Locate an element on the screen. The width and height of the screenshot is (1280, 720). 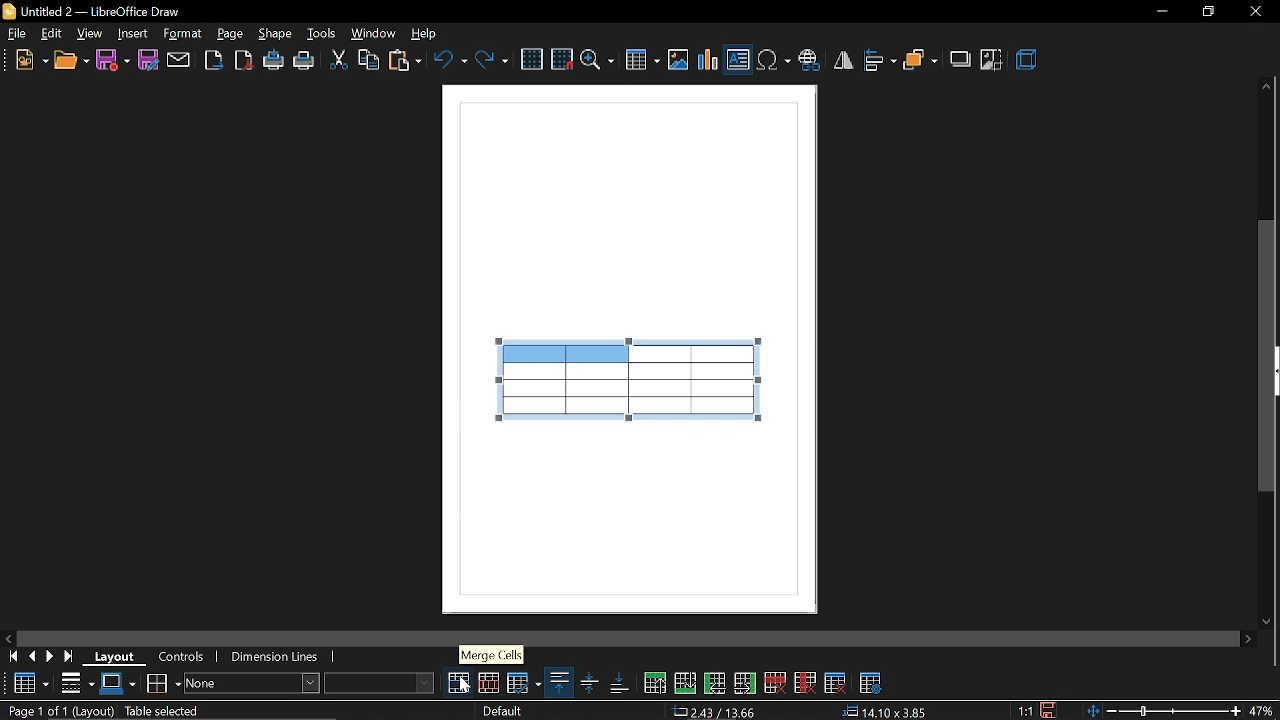
insert text is located at coordinates (739, 58).